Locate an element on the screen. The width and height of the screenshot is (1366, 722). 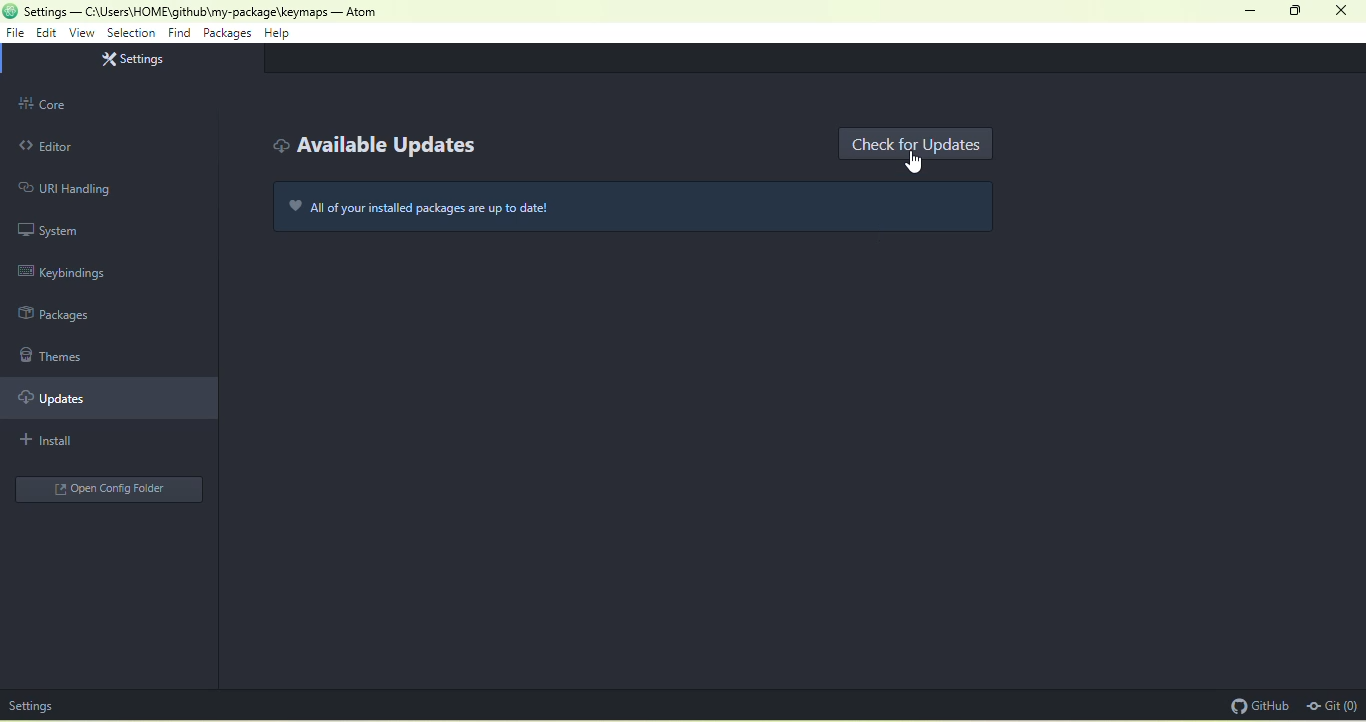
cursor movement is located at coordinates (914, 162).